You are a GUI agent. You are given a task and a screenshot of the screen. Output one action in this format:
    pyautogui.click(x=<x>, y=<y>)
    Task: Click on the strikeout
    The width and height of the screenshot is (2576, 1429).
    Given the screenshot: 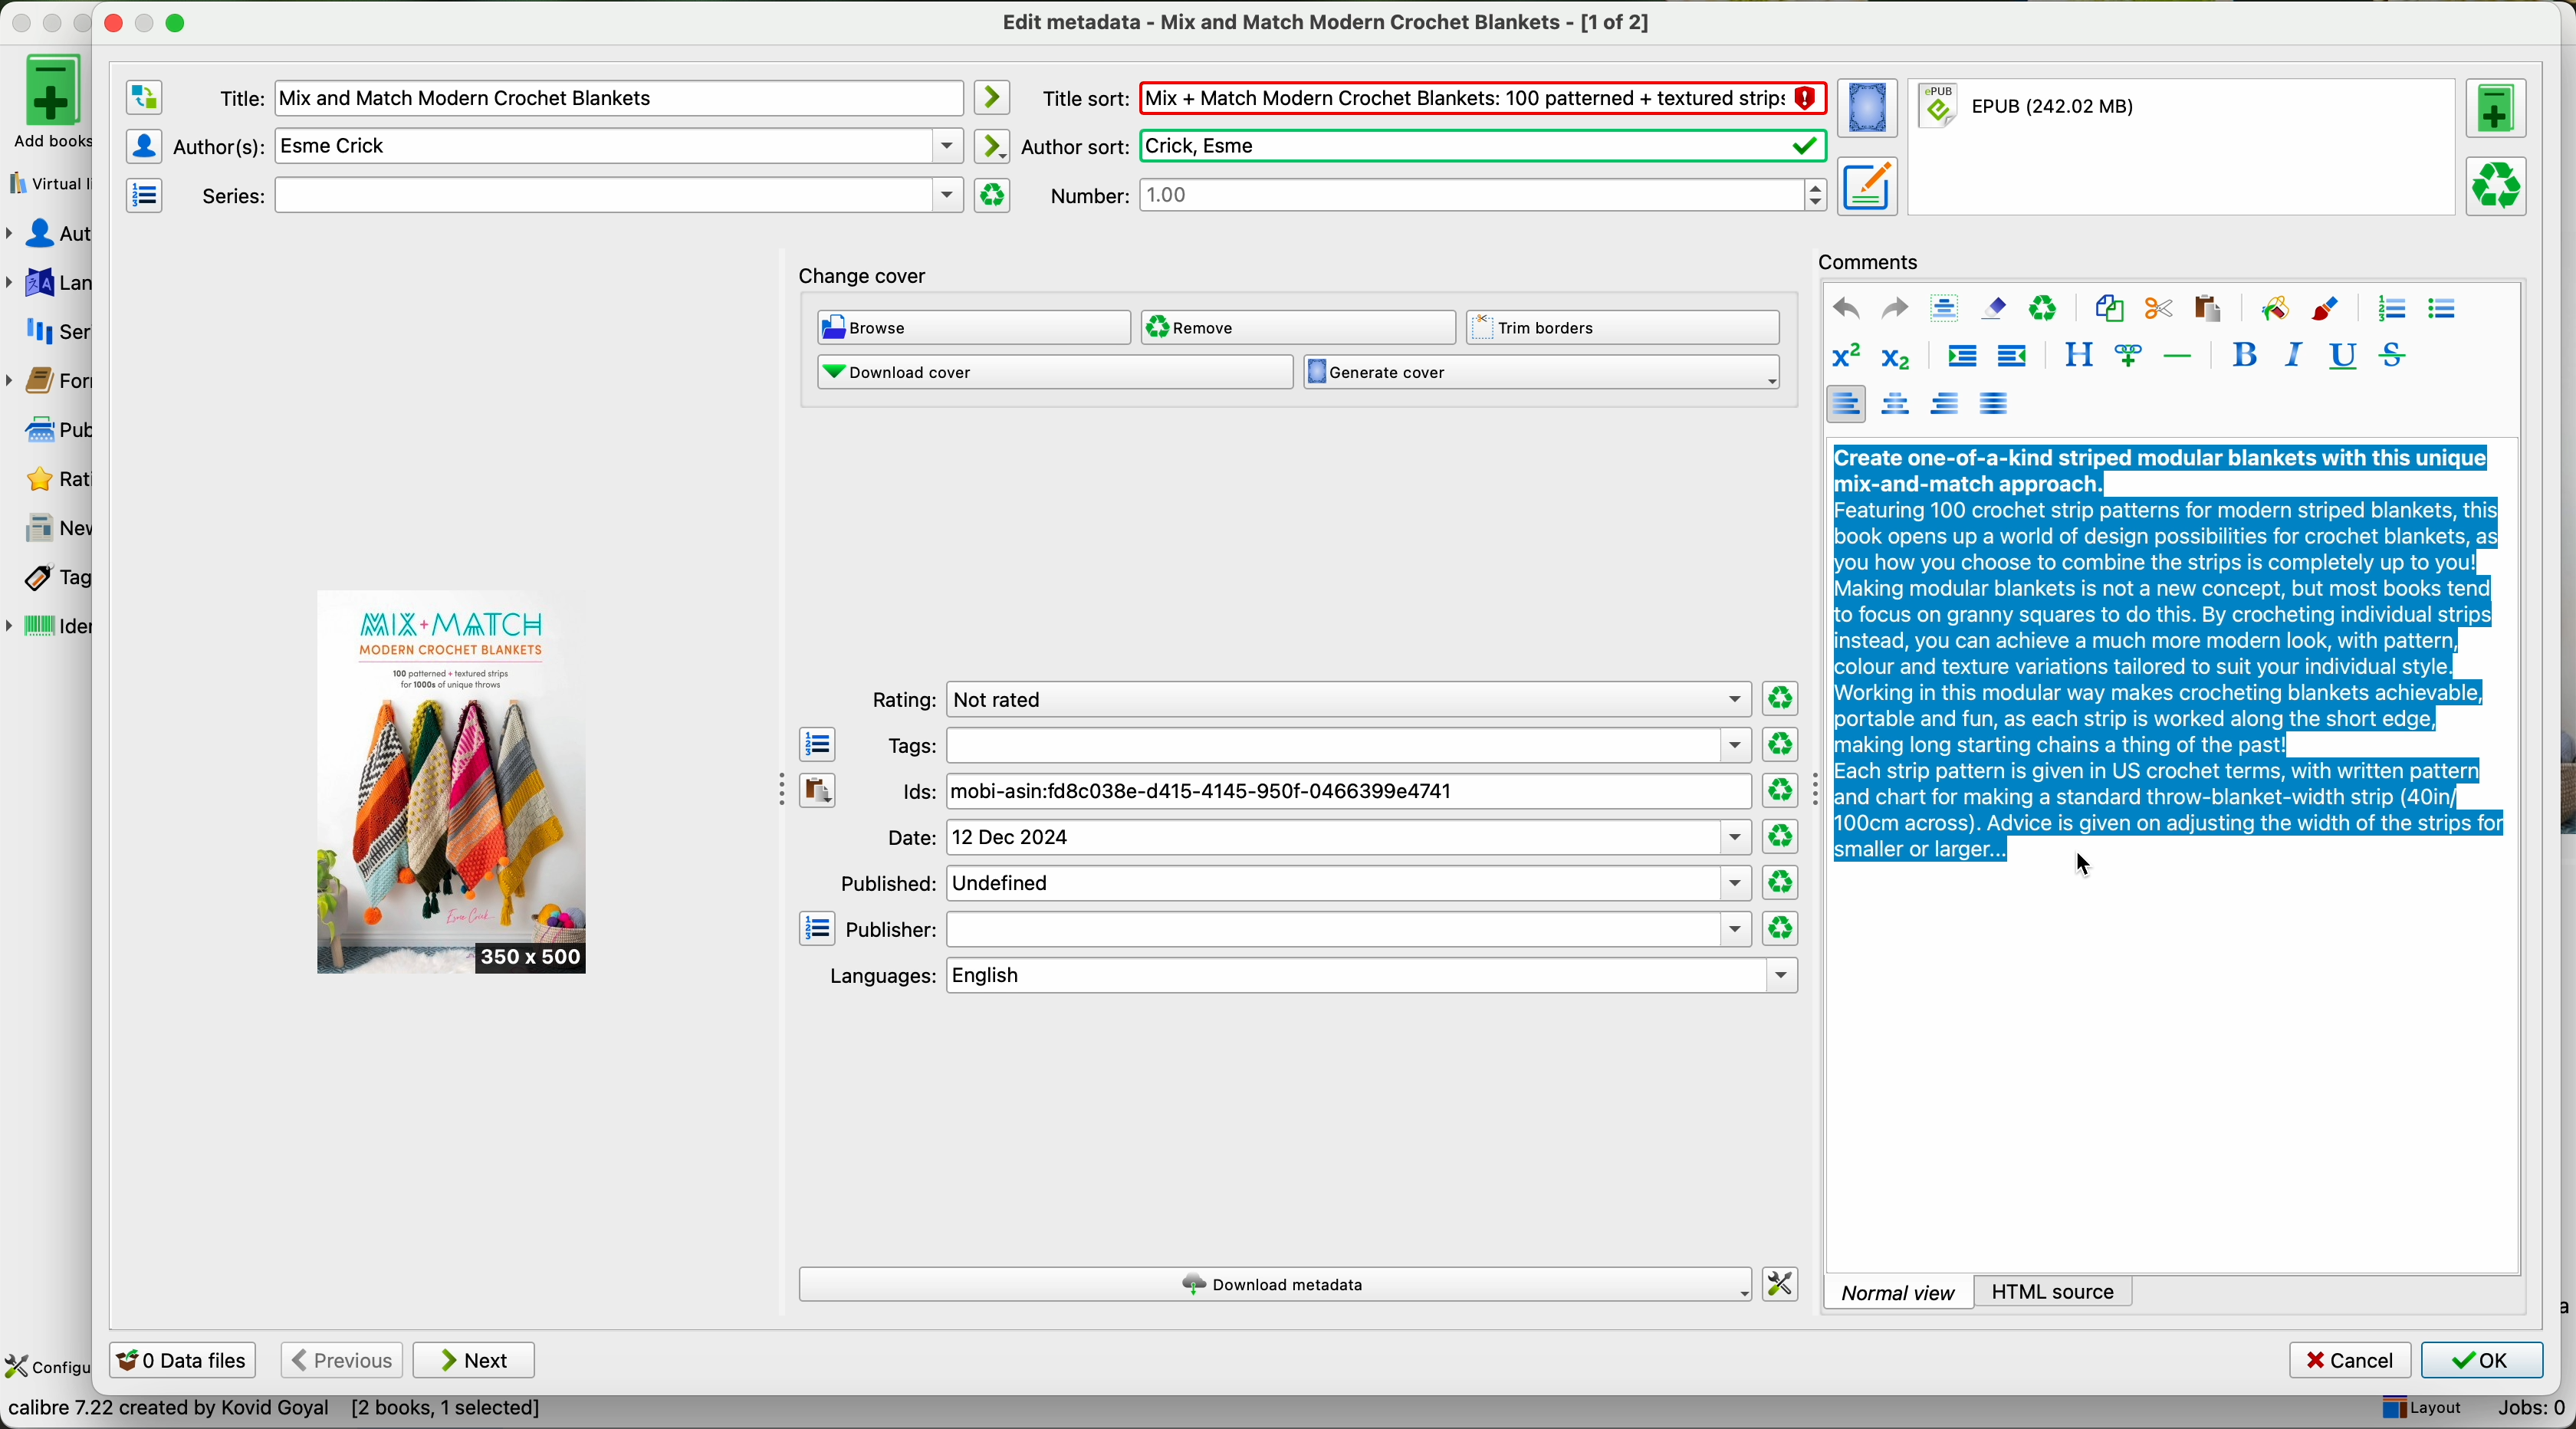 What is the action you would take?
    pyautogui.click(x=2390, y=354)
    